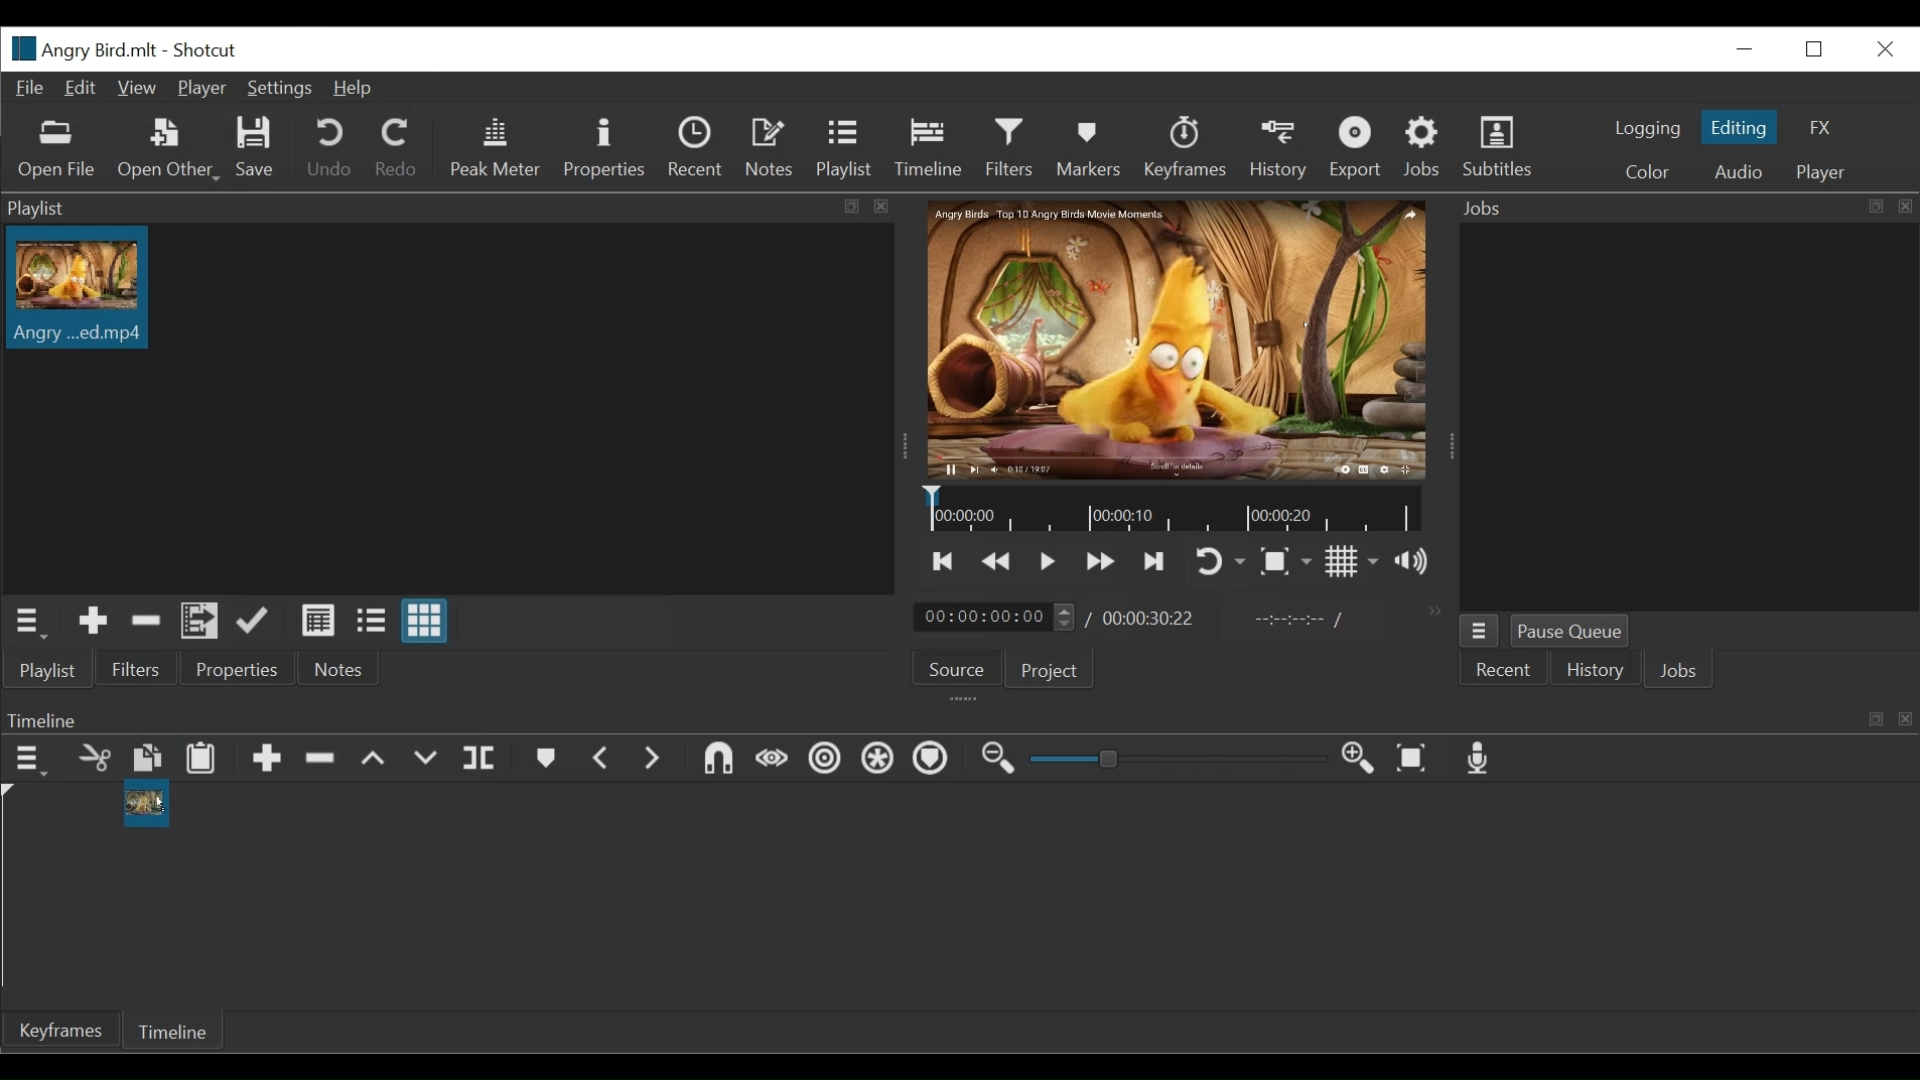  What do you see at coordinates (999, 761) in the screenshot?
I see `Zoom timeline out` at bounding box center [999, 761].